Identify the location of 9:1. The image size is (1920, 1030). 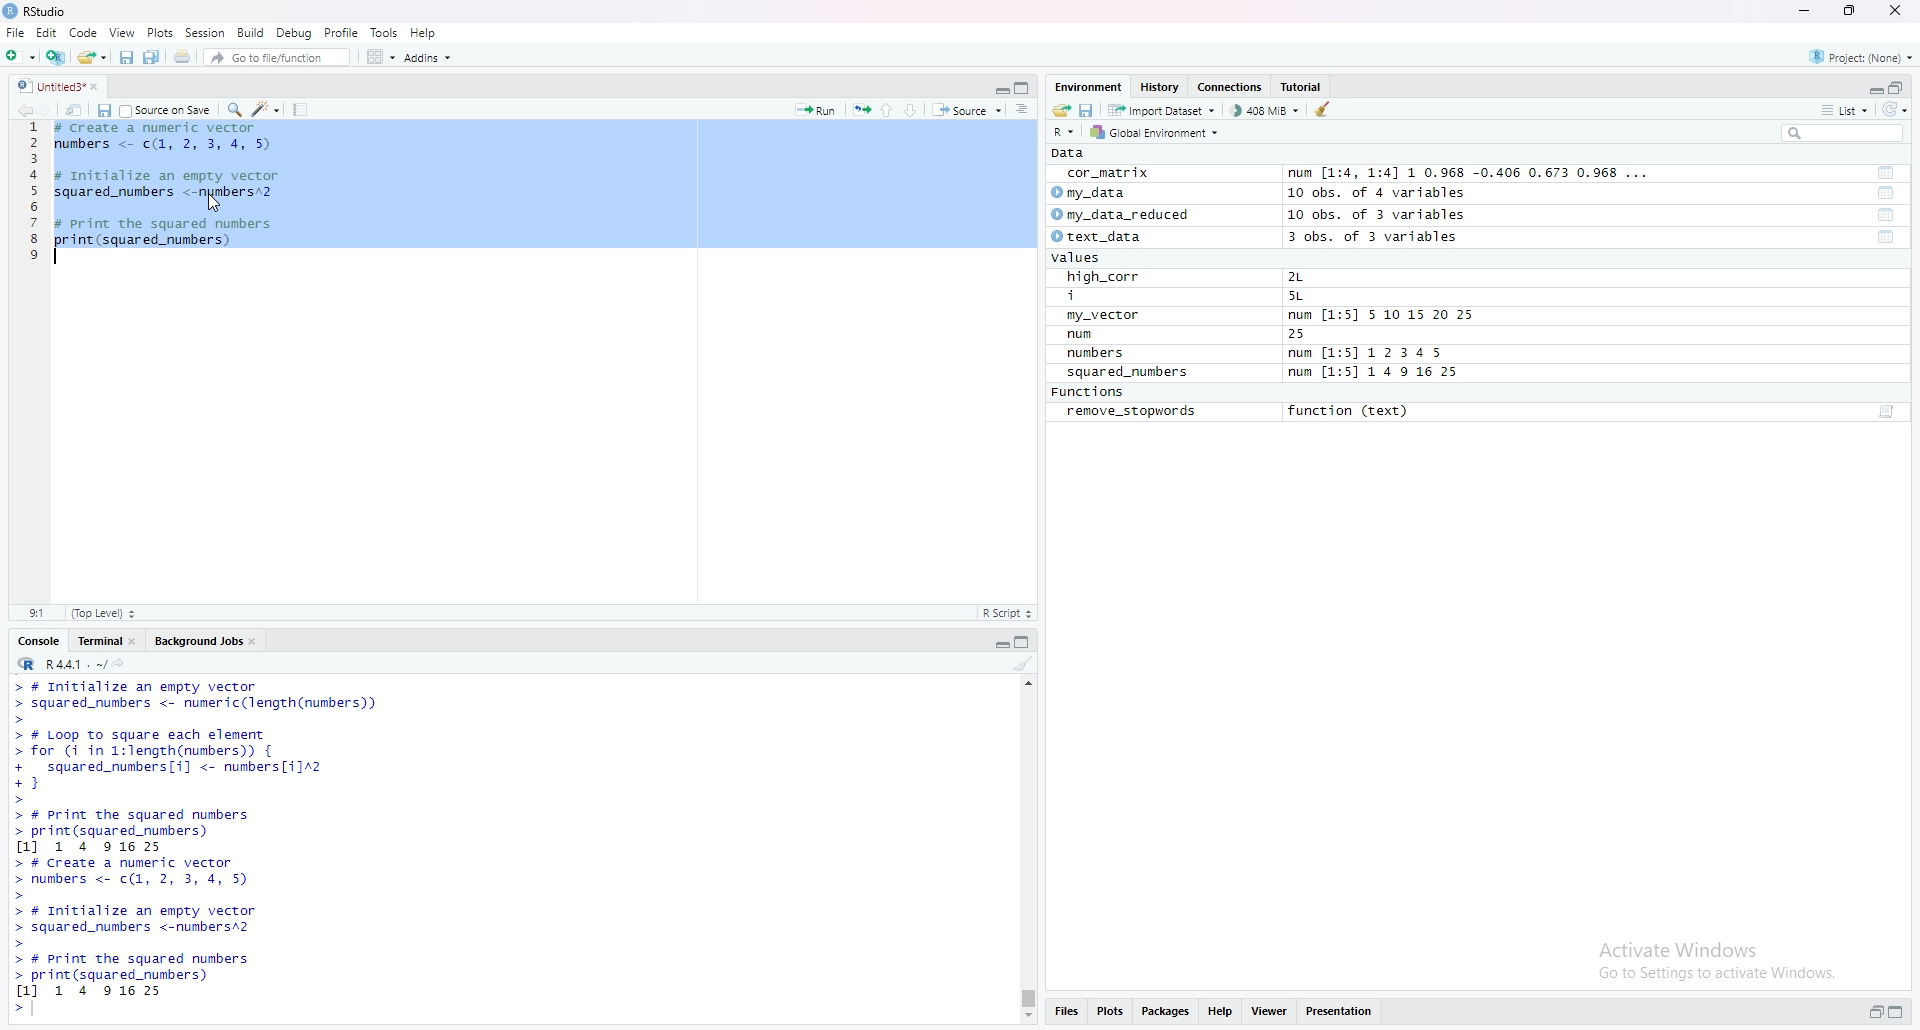
(36, 612).